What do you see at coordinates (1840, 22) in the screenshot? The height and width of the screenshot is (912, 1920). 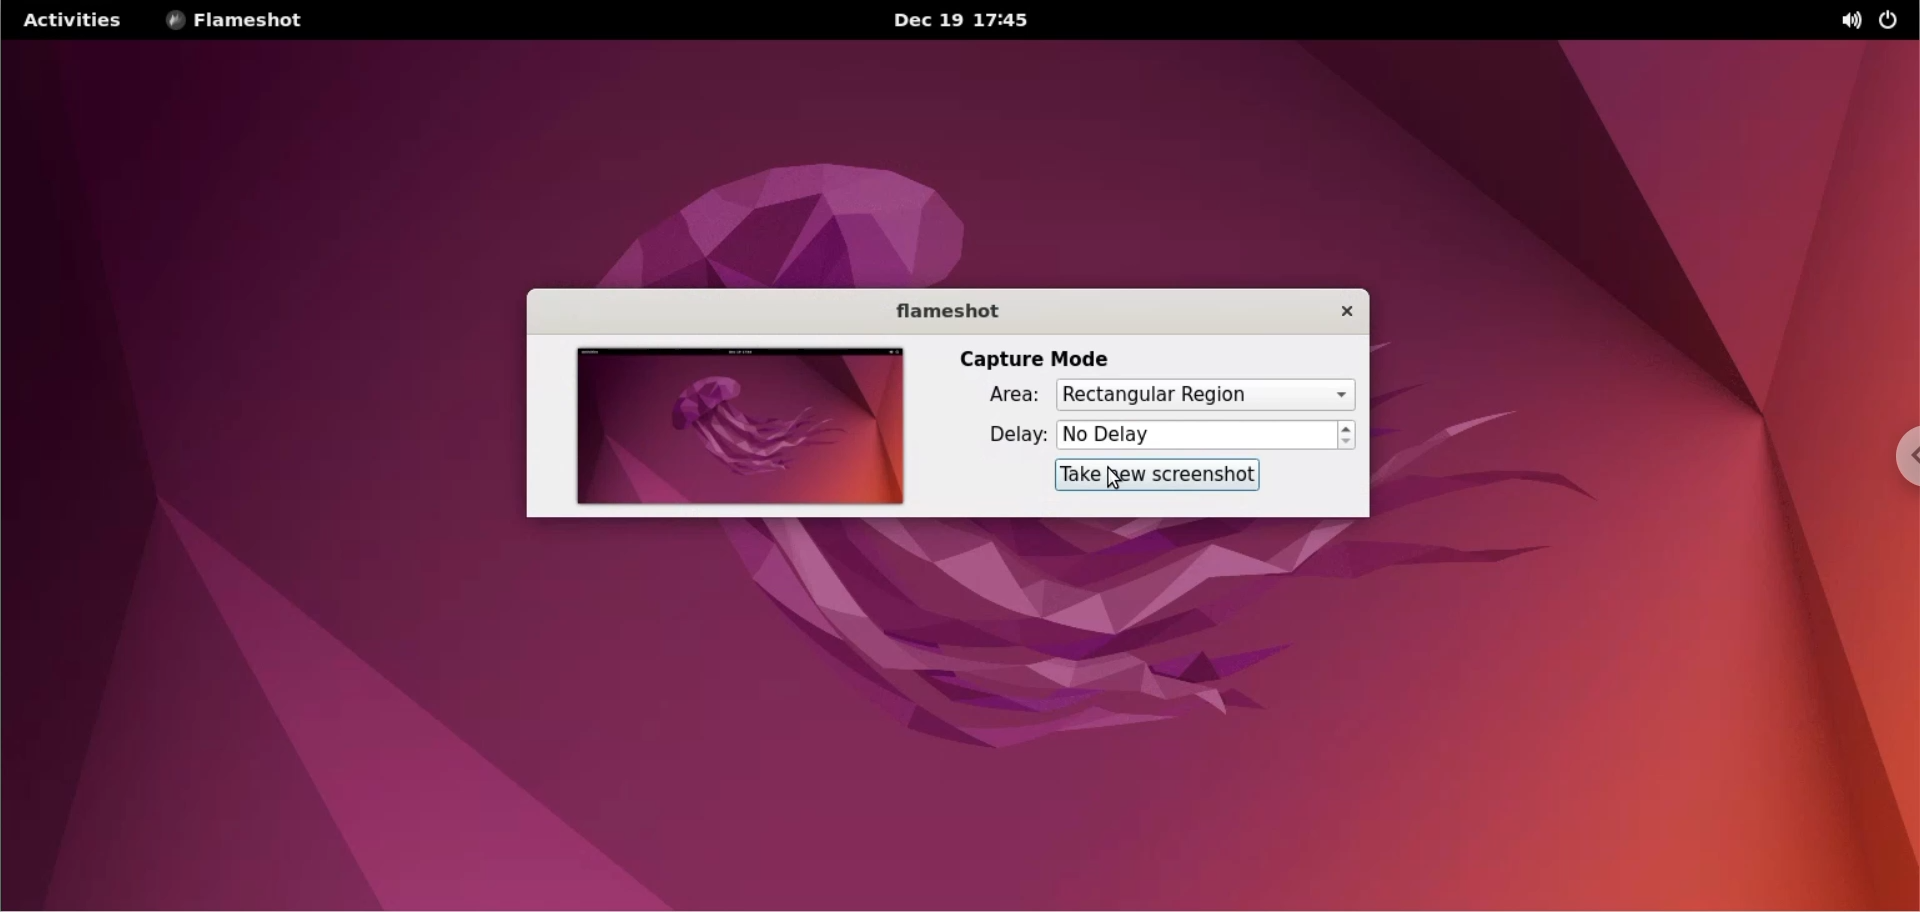 I see `sound options menu` at bounding box center [1840, 22].